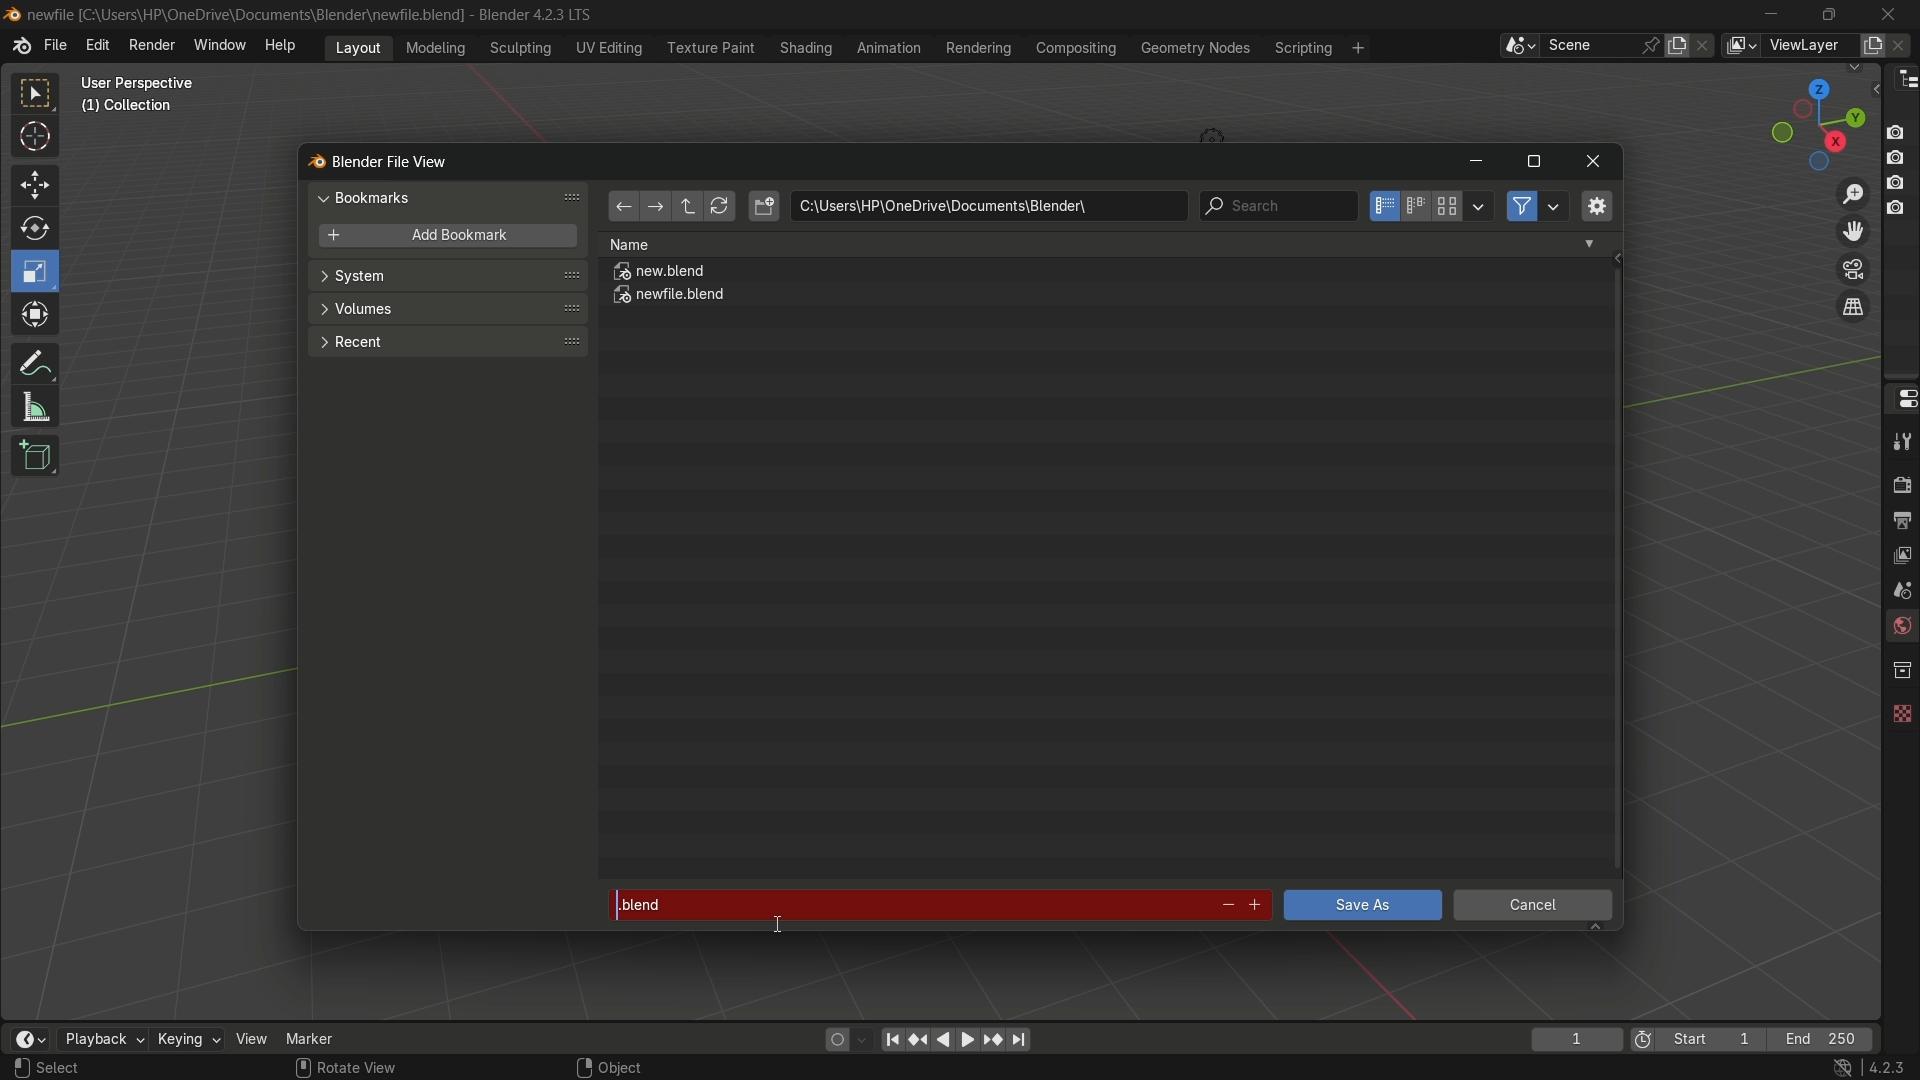 The height and width of the screenshot is (1080, 1920). I want to click on texture, so click(1900, 709).